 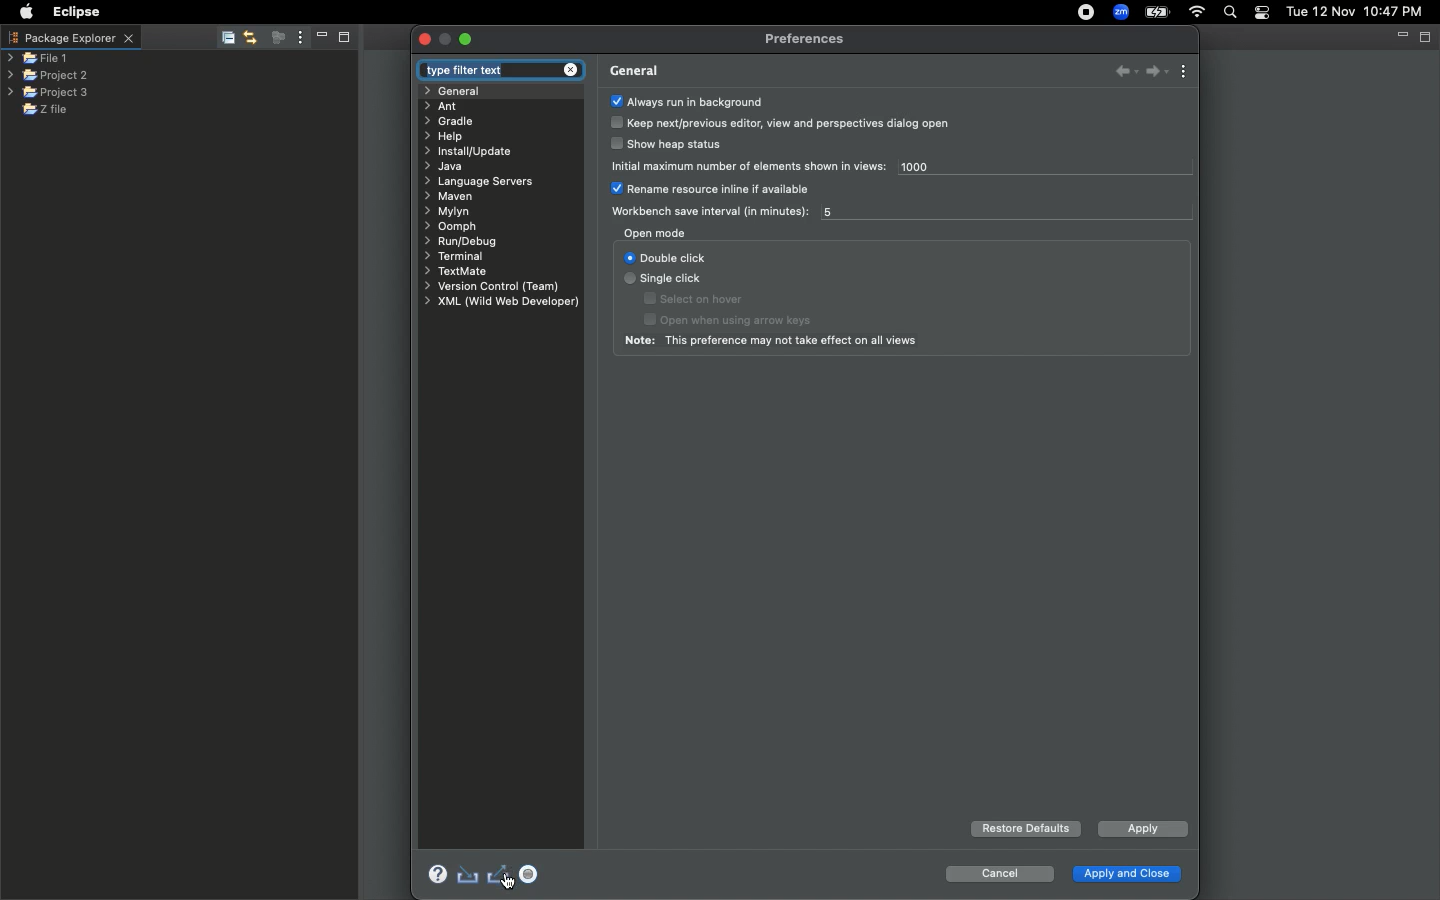 I want to click on Select on hover, so click(x=697, y=299).